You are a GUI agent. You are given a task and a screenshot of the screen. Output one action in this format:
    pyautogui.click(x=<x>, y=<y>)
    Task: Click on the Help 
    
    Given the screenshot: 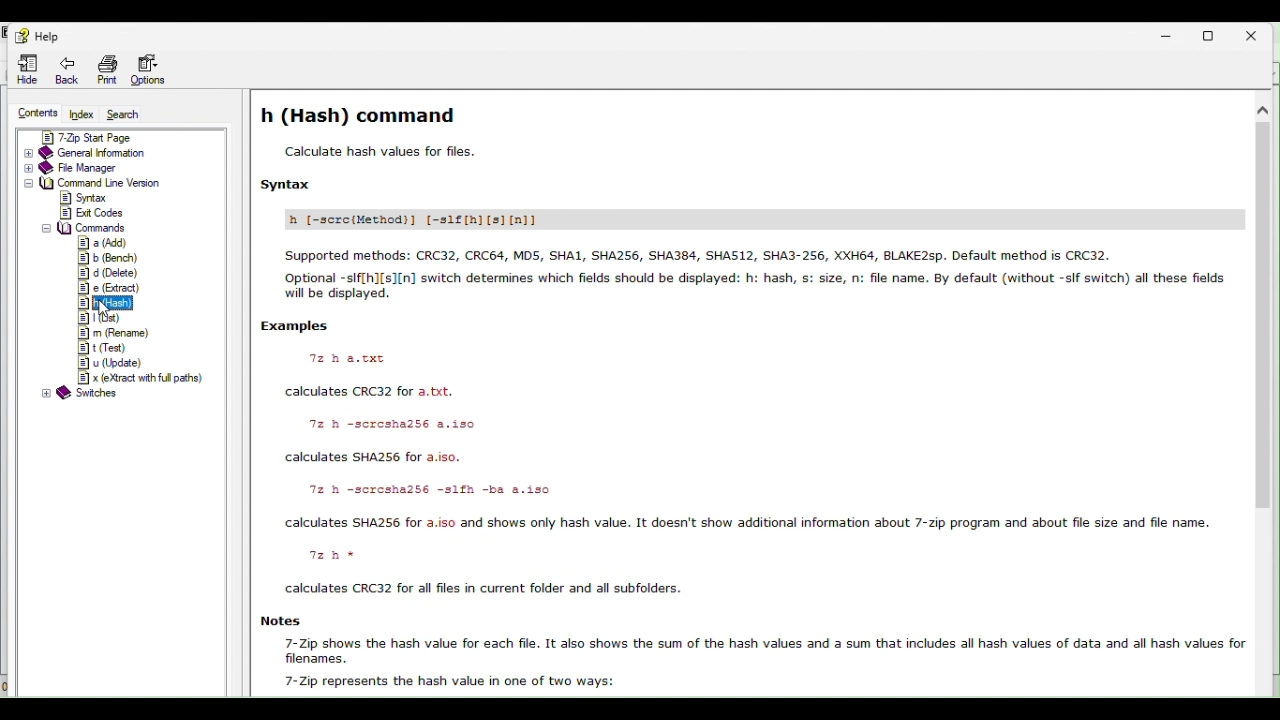 What is the action you would take?
    pyautogui.click(x=43, y=37)
    